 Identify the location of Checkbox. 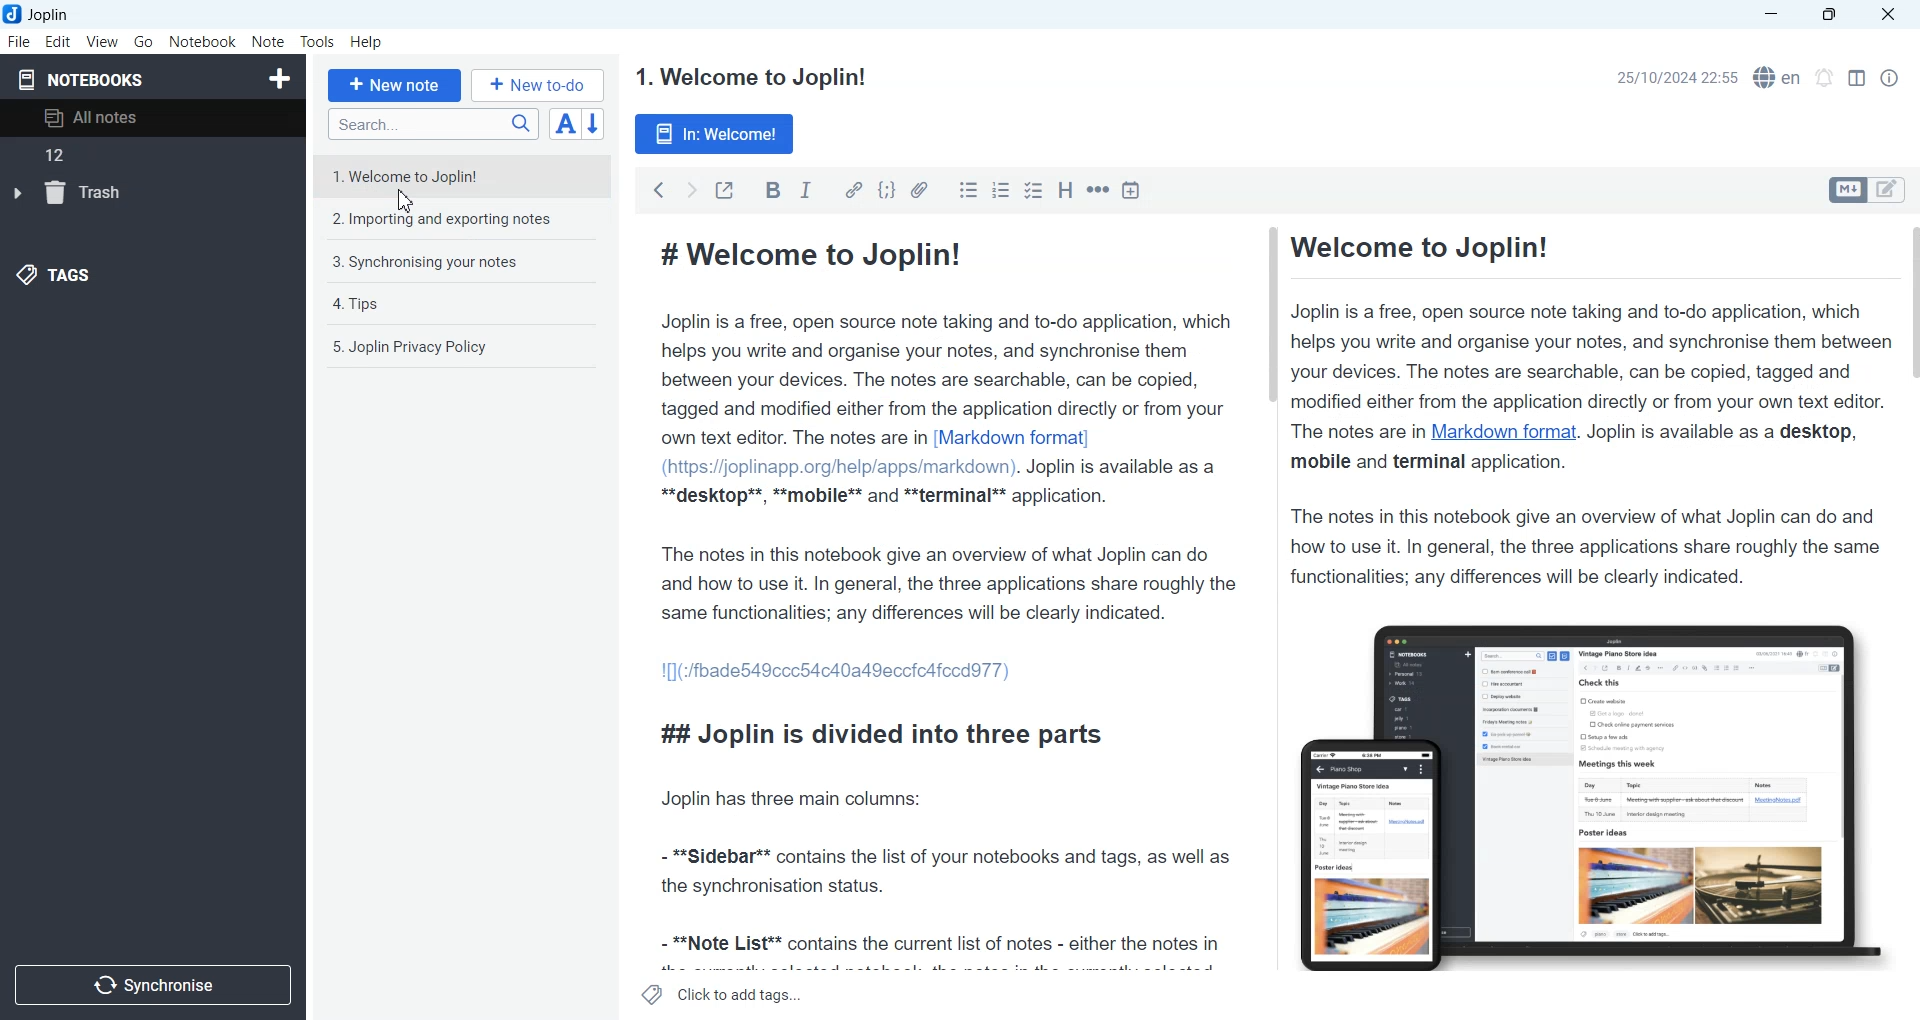
(1036, 190).